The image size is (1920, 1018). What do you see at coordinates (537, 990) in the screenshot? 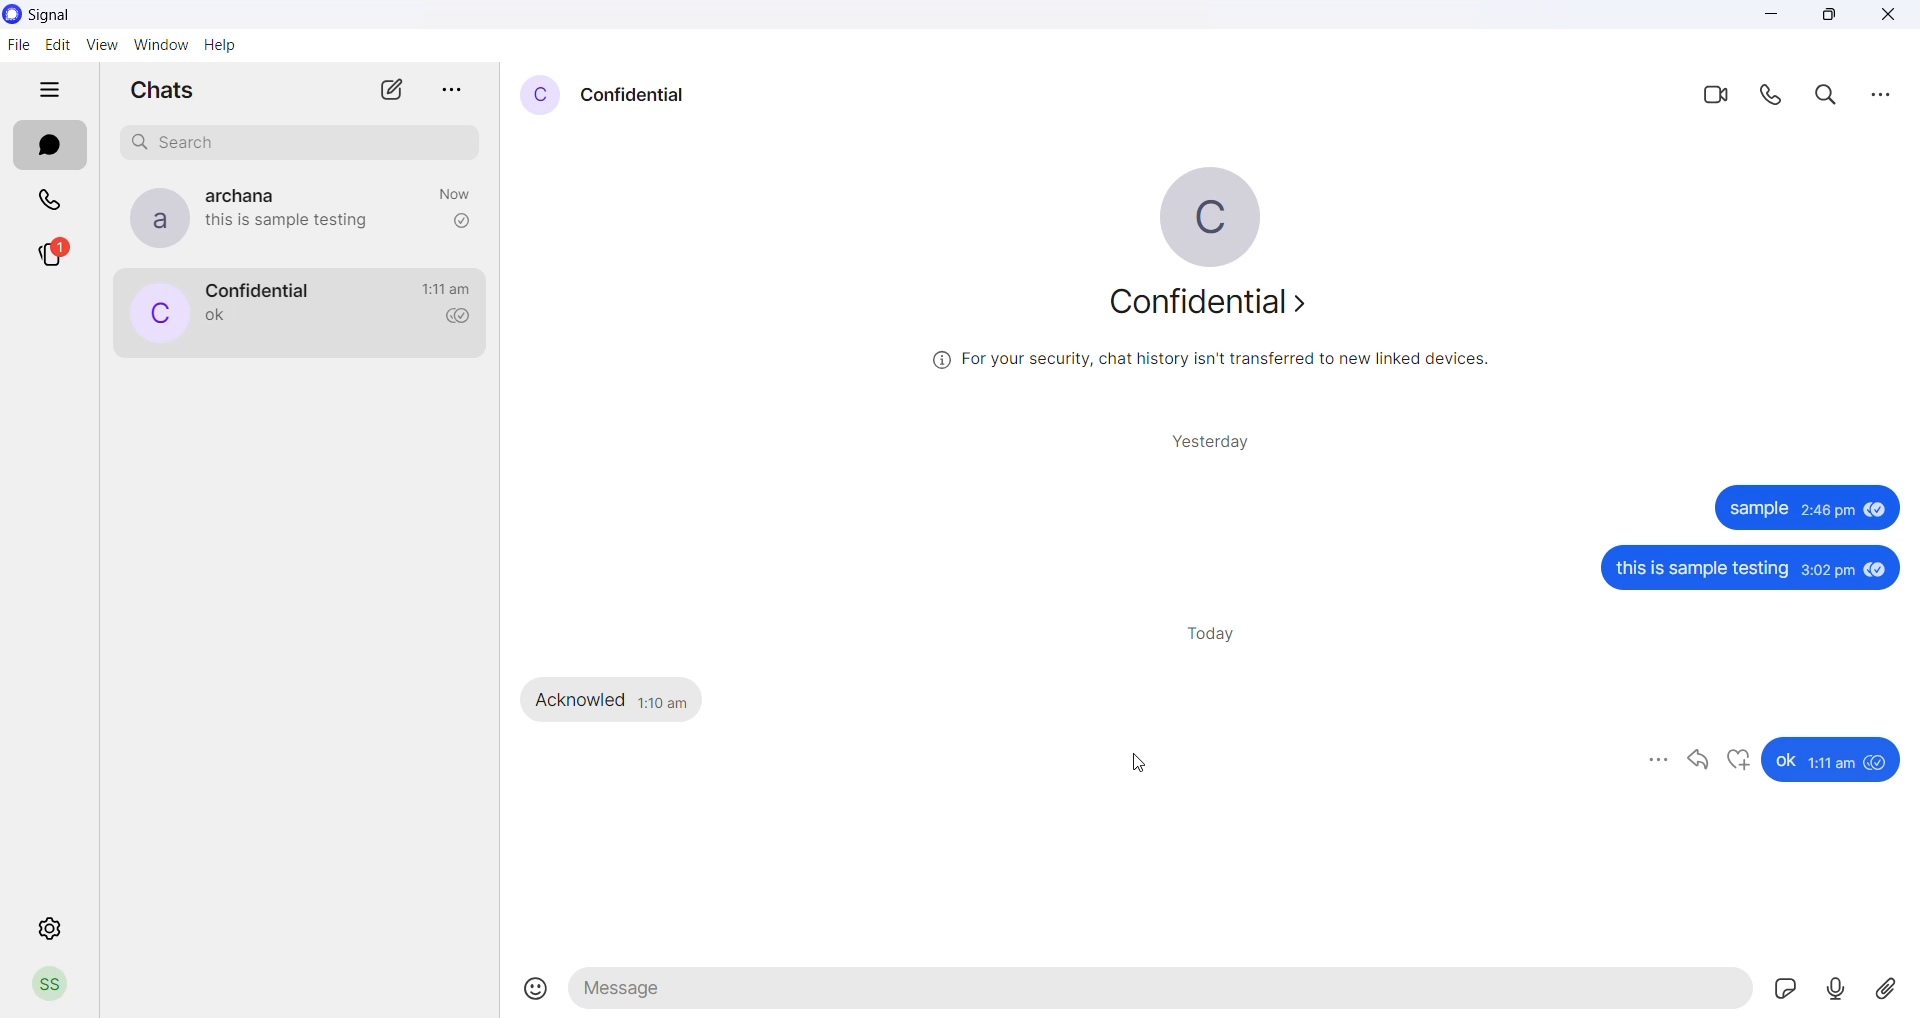
I see `emojis` at bounding box center [537, 990].